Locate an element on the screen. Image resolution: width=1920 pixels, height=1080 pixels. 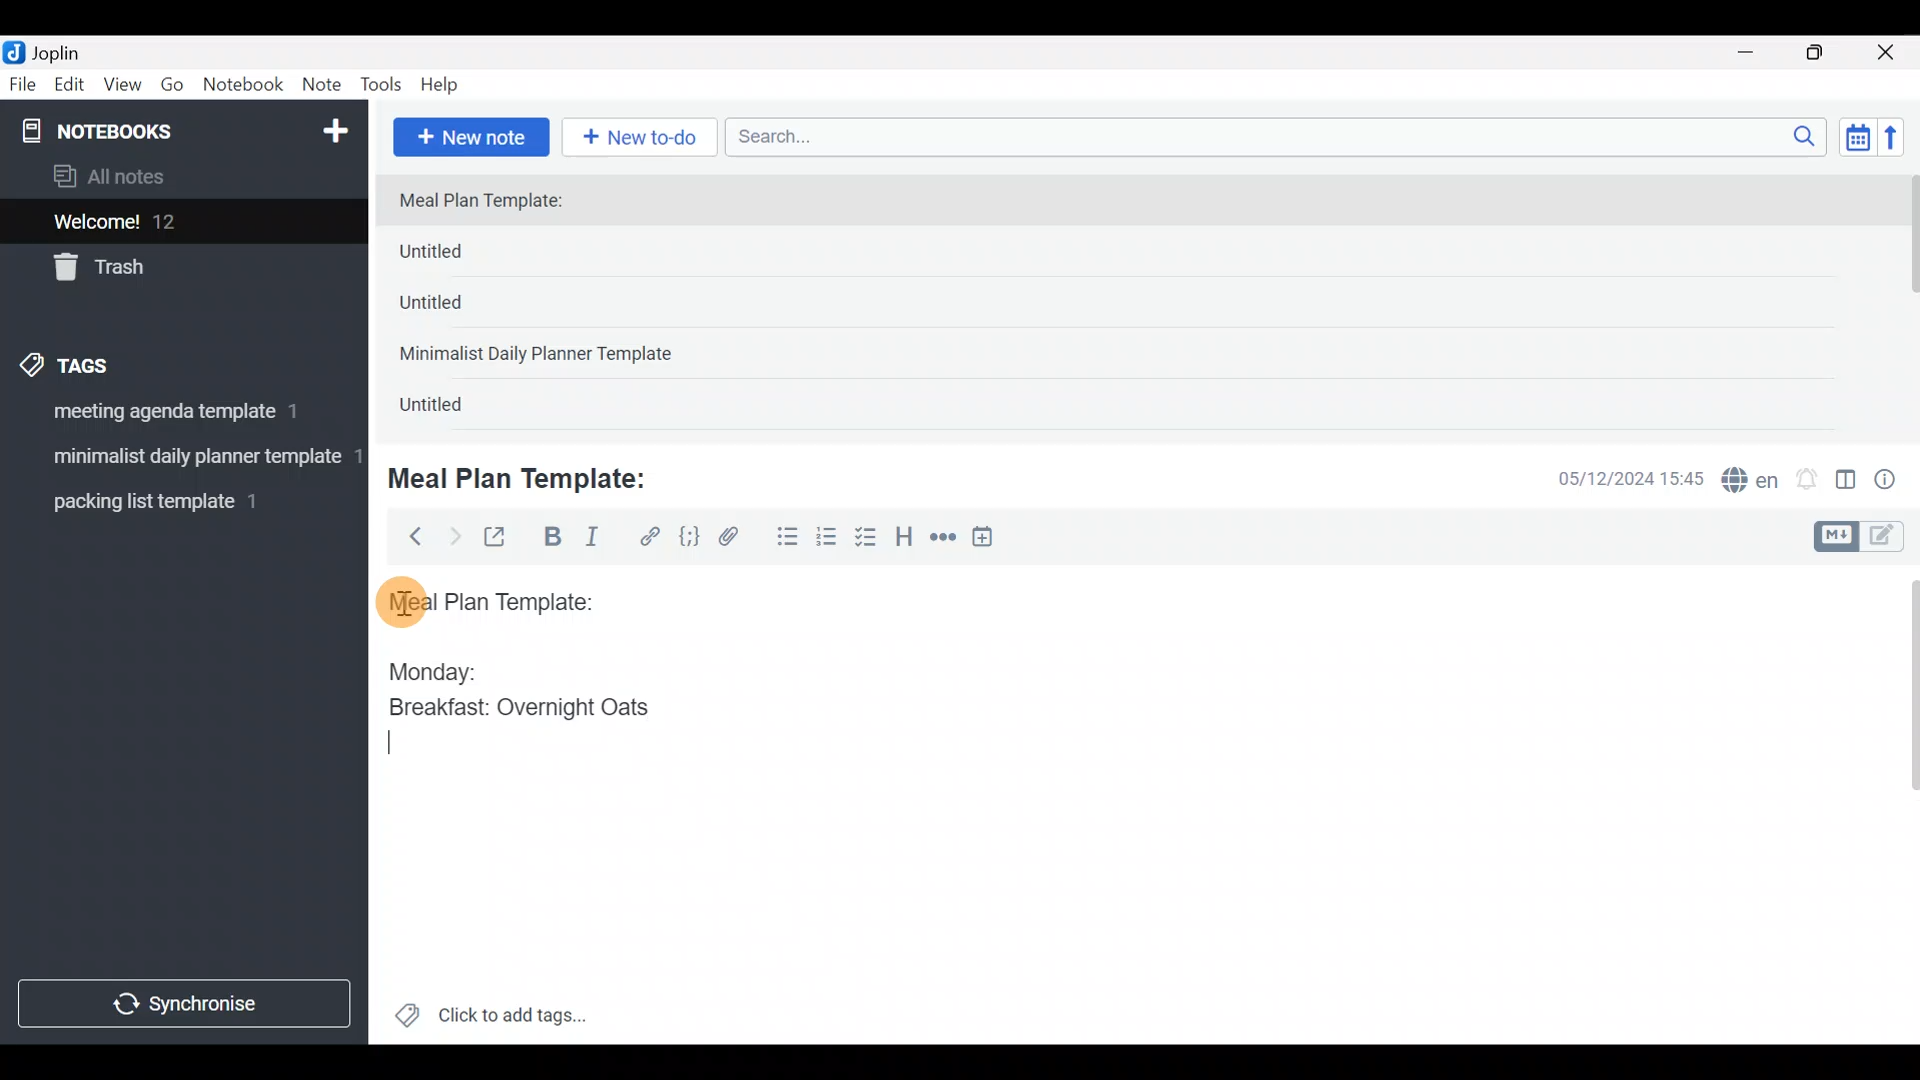
Note properties is located at coordinates (1894, 481).